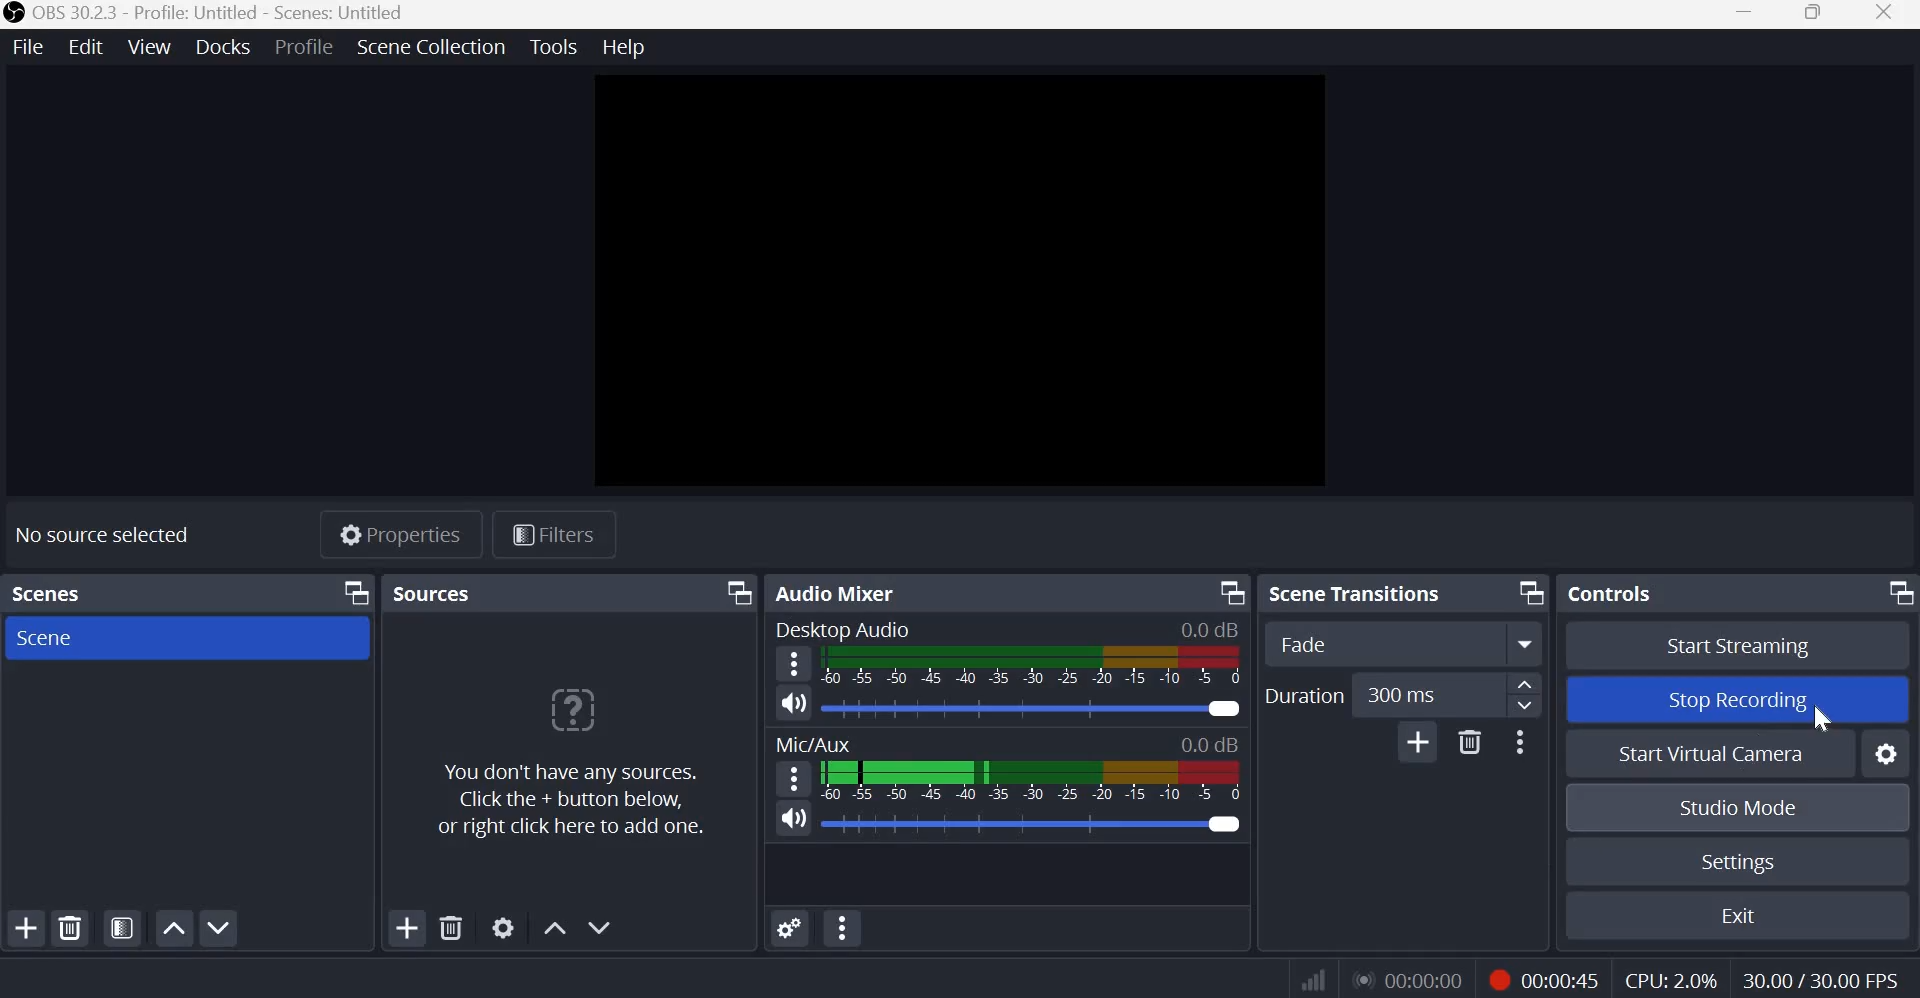  What do you see at coordinates (815, 742) in the screenshot?
I see `MIc/Aux` at bounding box center [815, 742].